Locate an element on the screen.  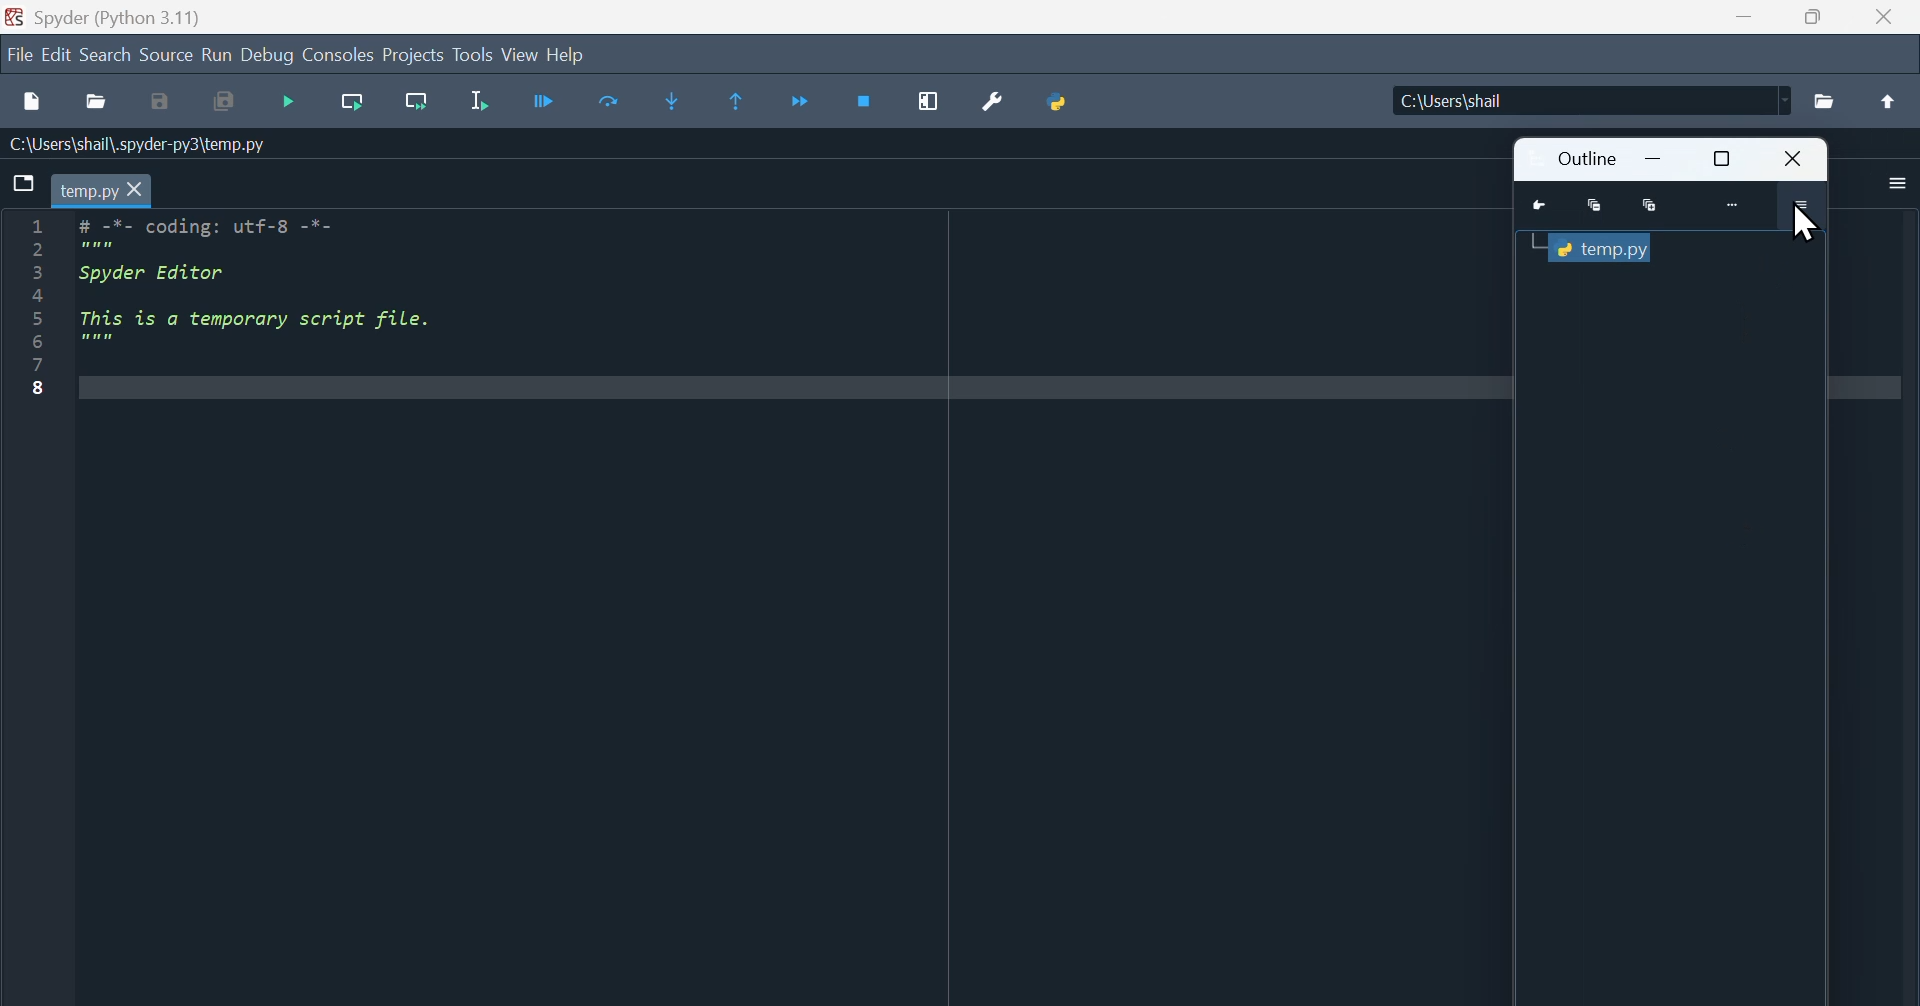
More options is located at coordinates (1895, 182).